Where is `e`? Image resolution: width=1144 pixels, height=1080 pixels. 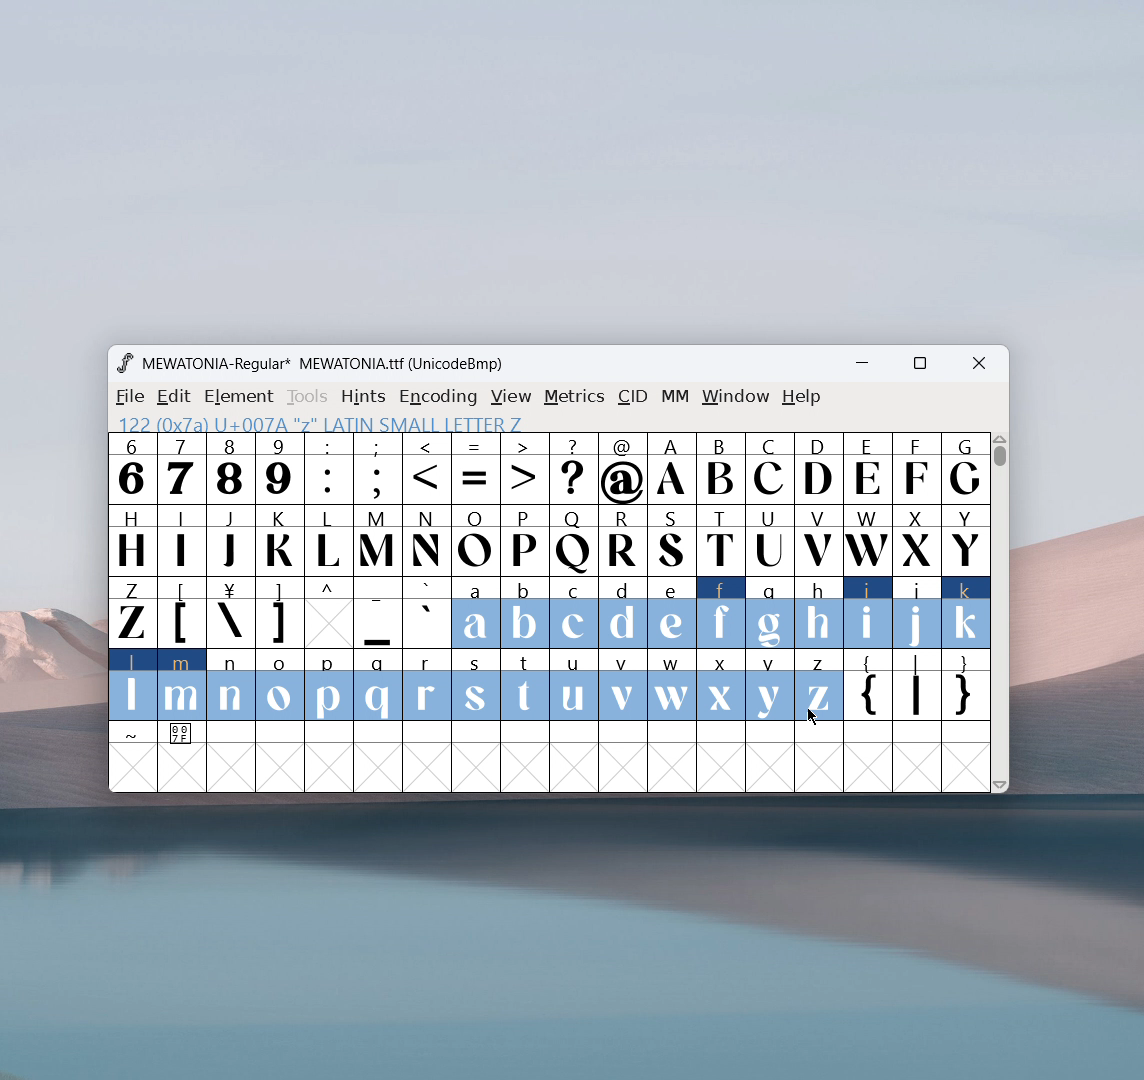
e is located at coordinates (672, 614).